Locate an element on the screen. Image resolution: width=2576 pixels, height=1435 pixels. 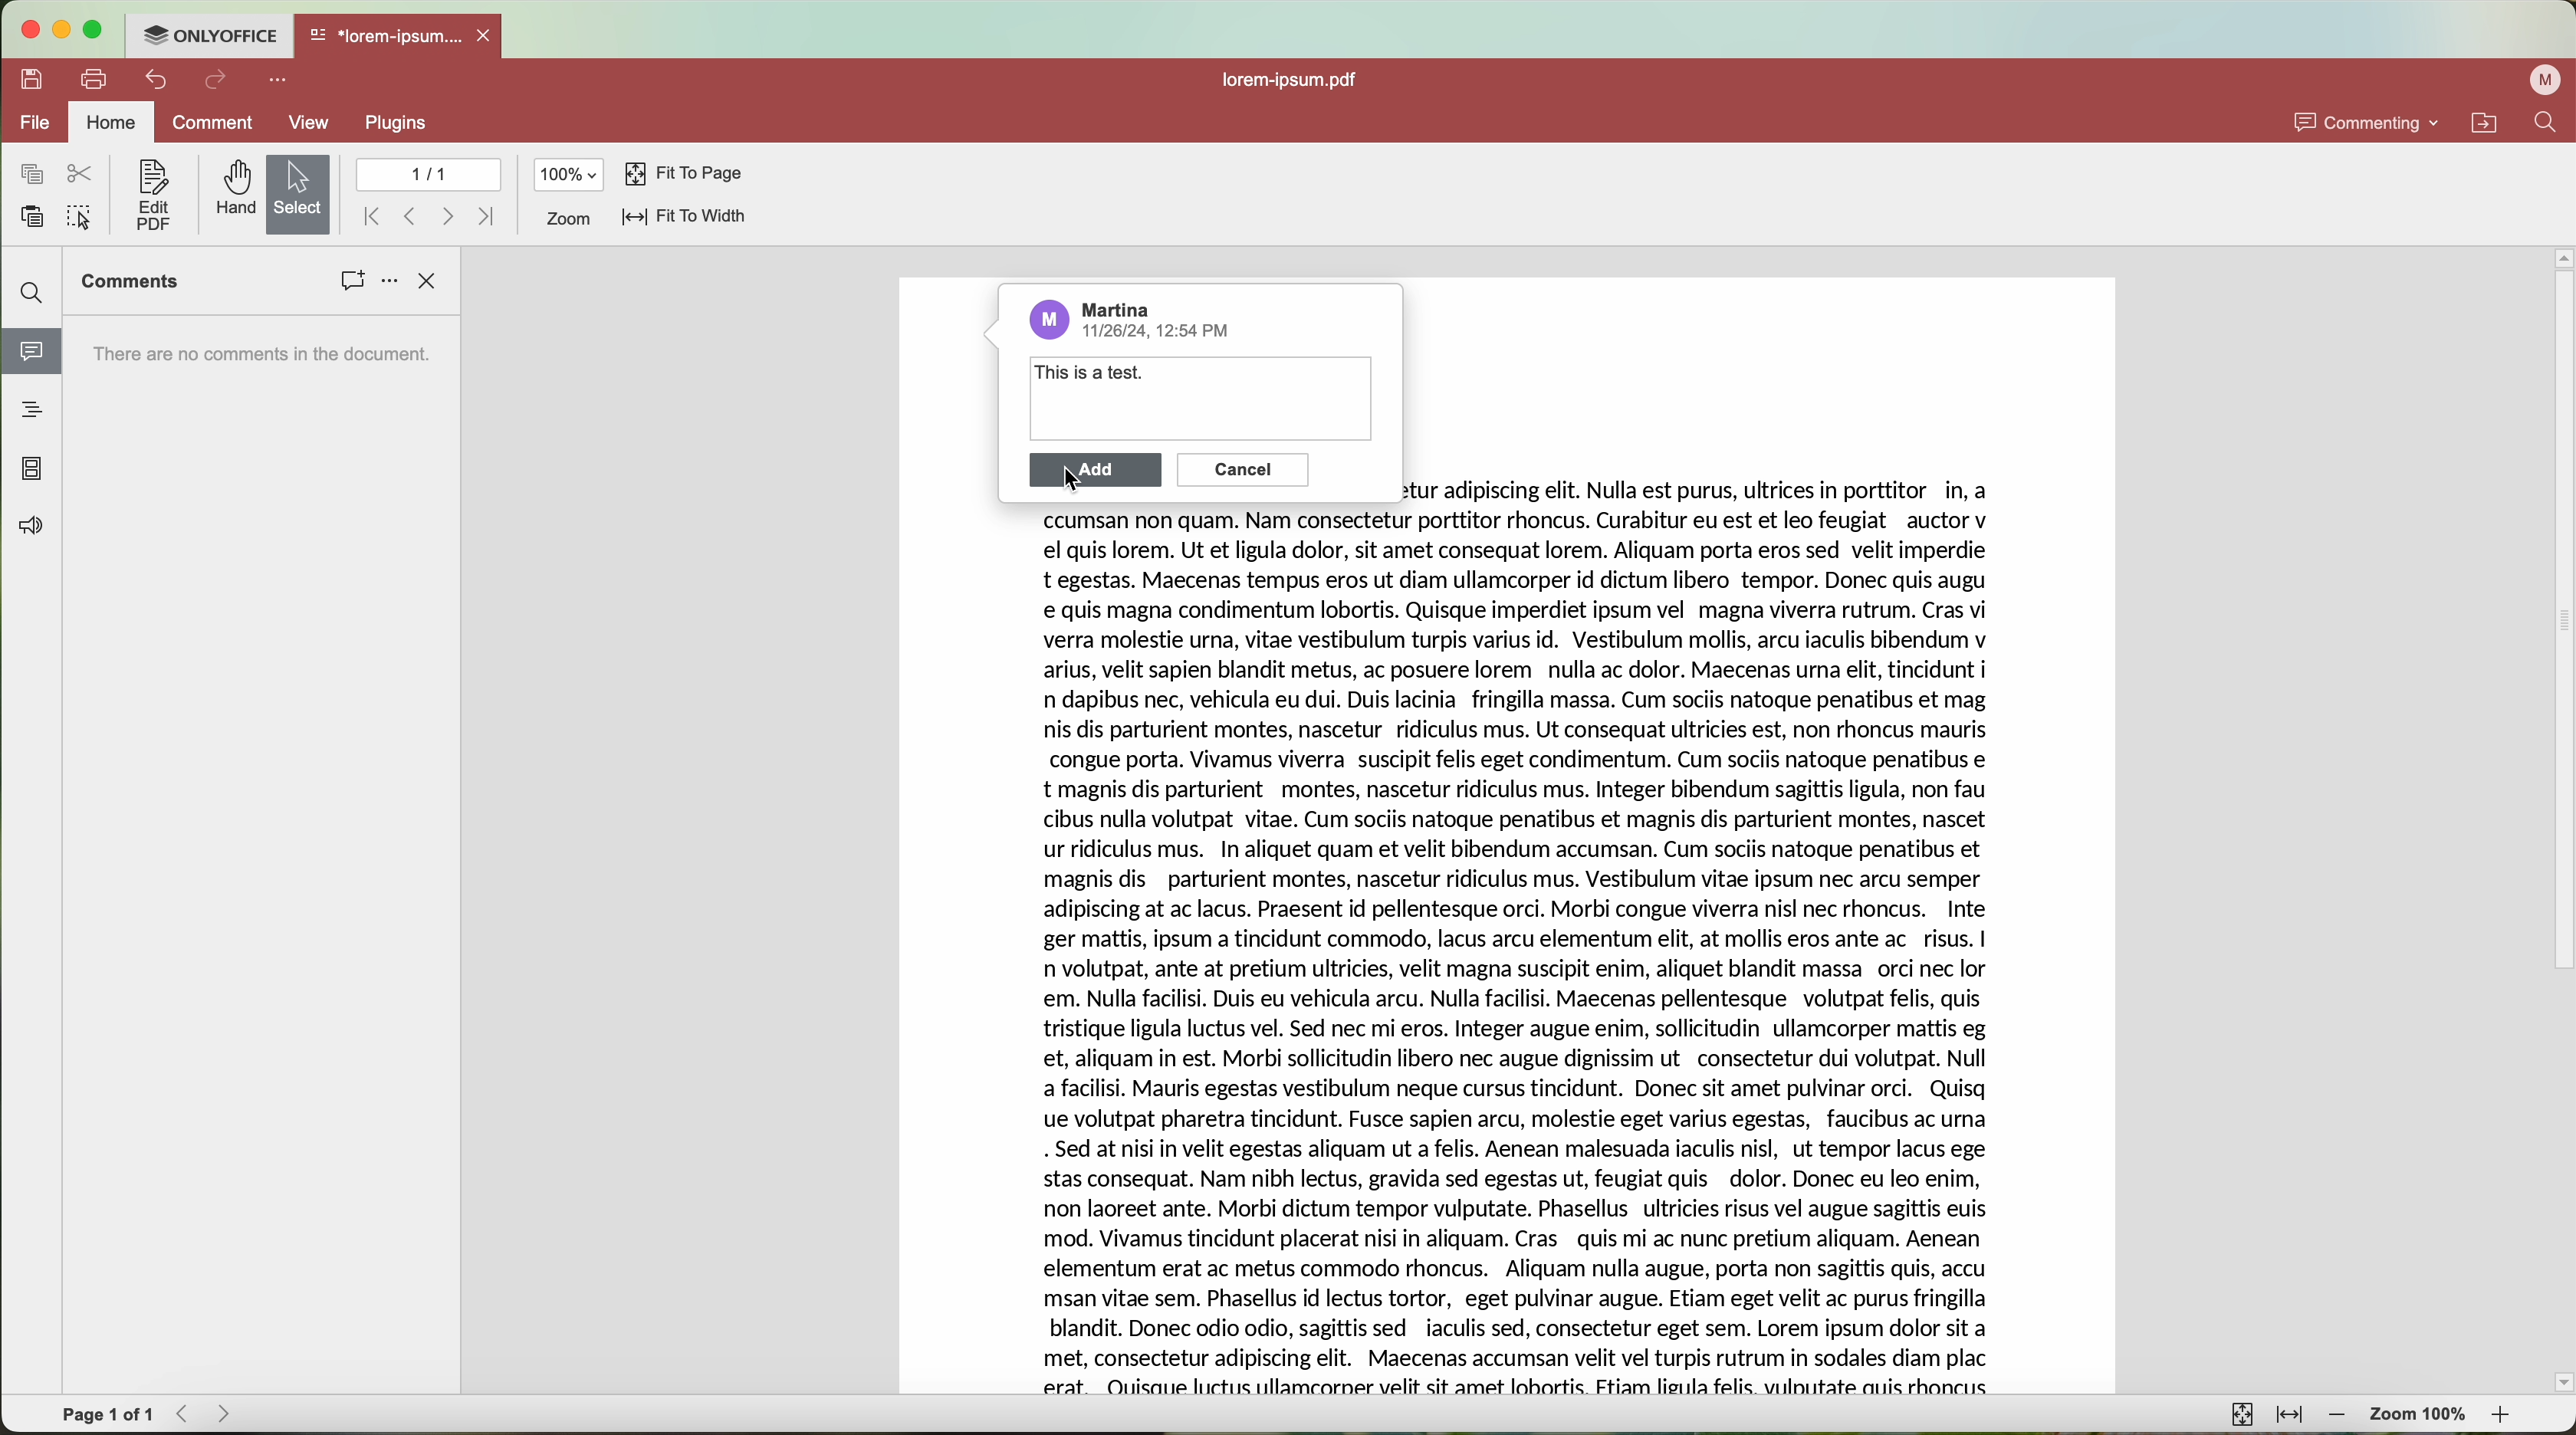
edit PDF is located at coordinates (150, 196).